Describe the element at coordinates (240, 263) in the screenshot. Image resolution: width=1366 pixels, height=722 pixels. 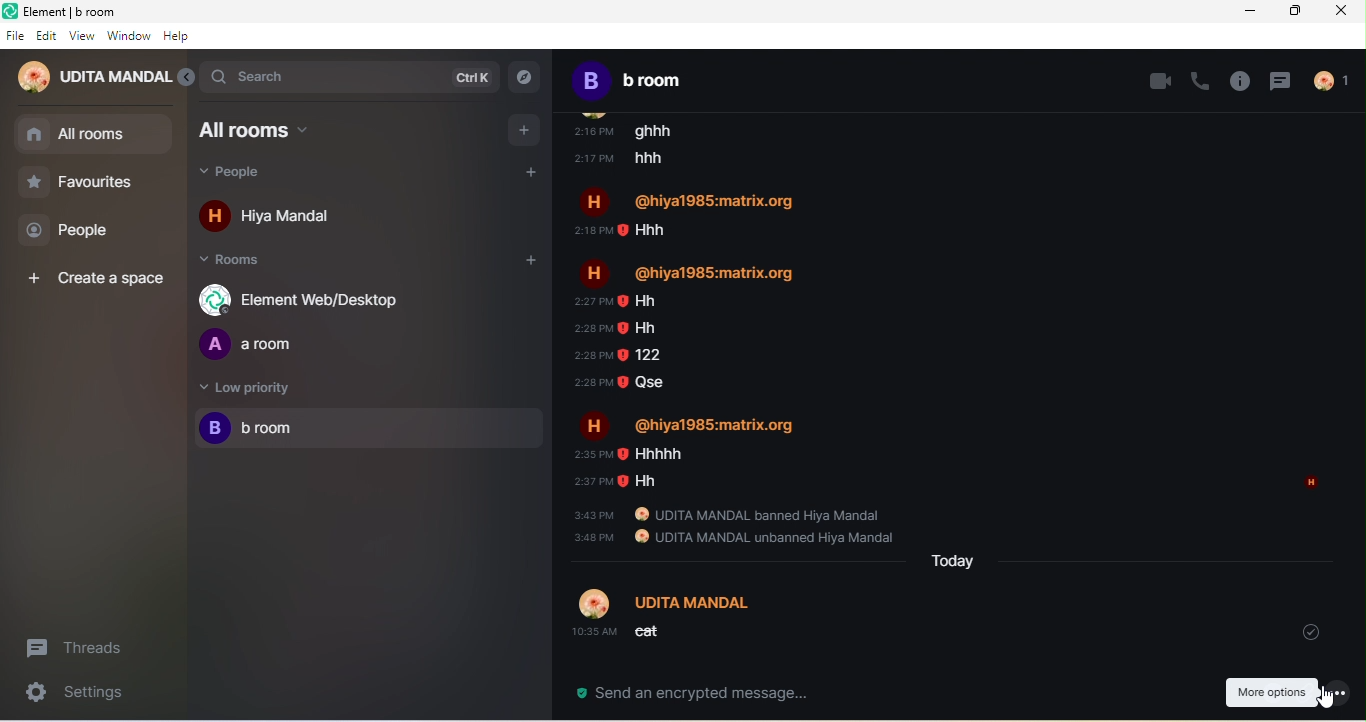
I see `rooms` at that location.